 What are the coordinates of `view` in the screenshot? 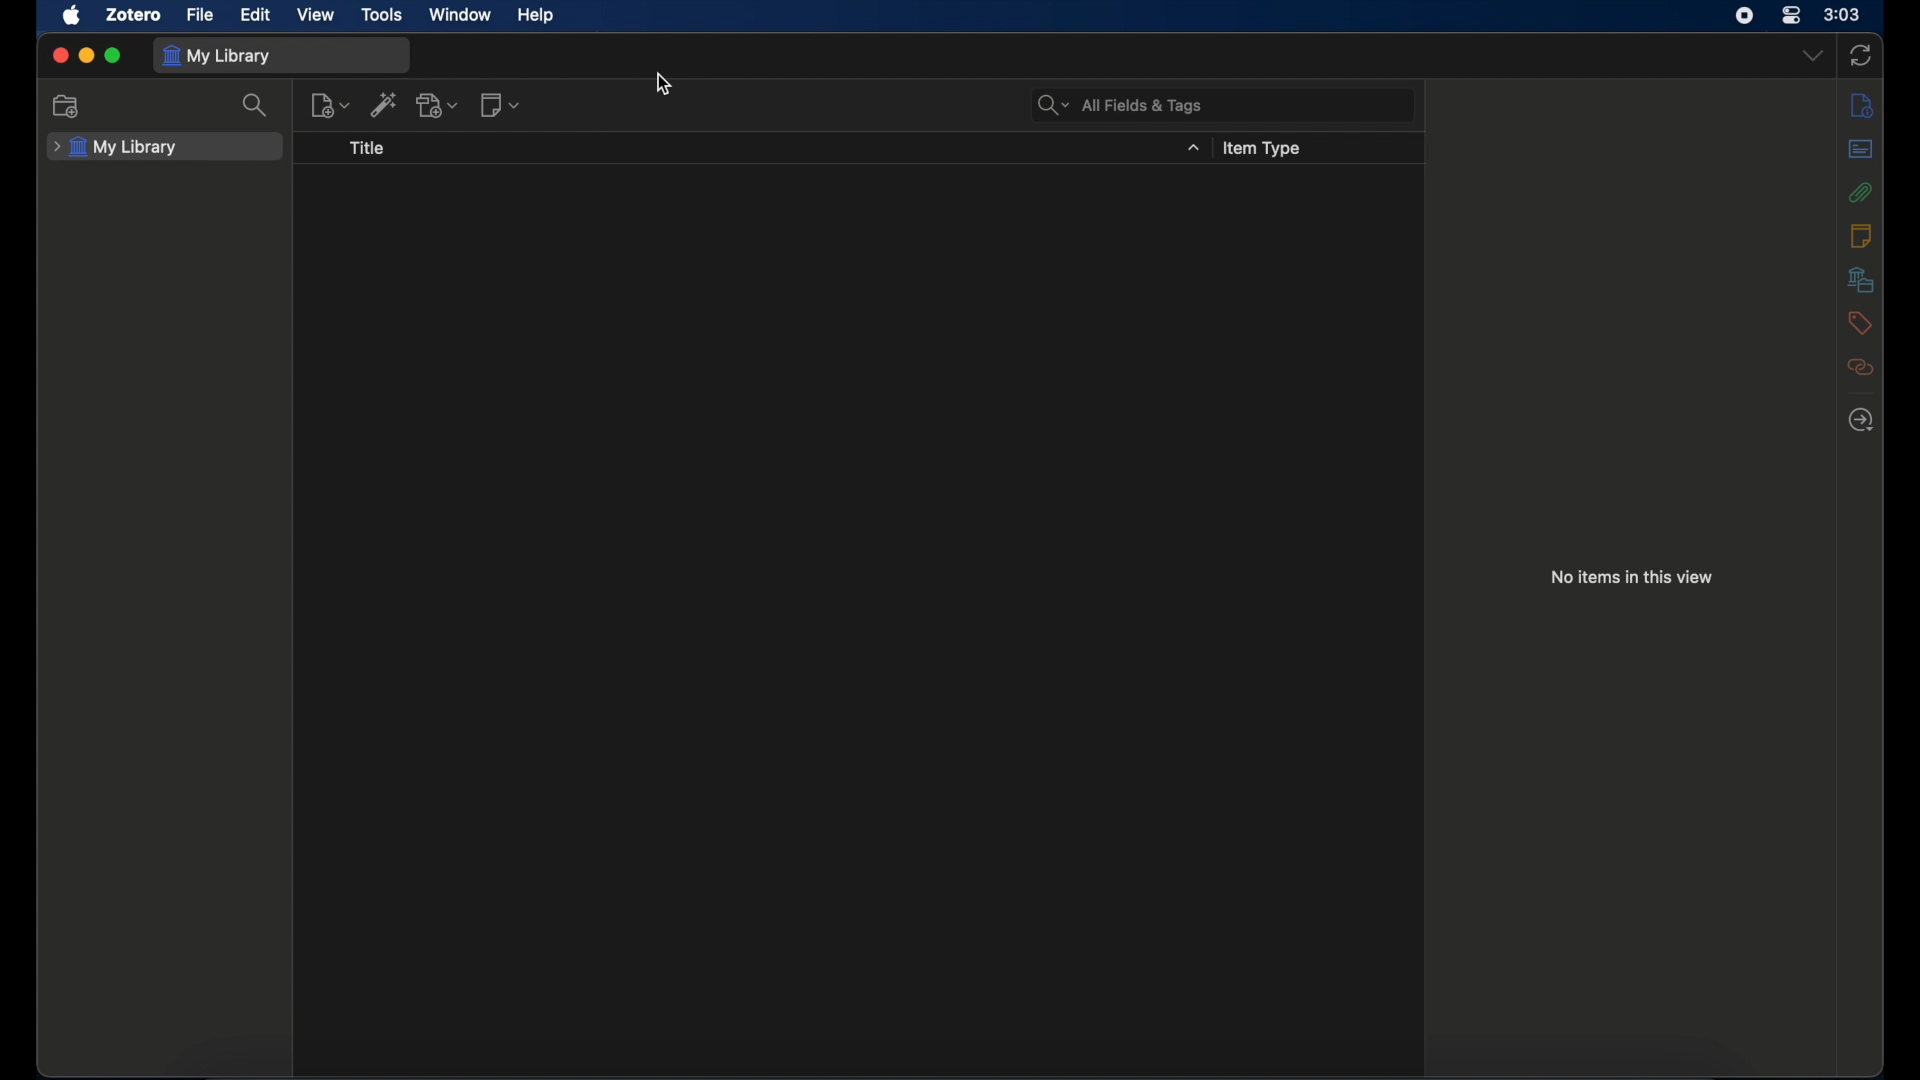 It's located at (317, 14).